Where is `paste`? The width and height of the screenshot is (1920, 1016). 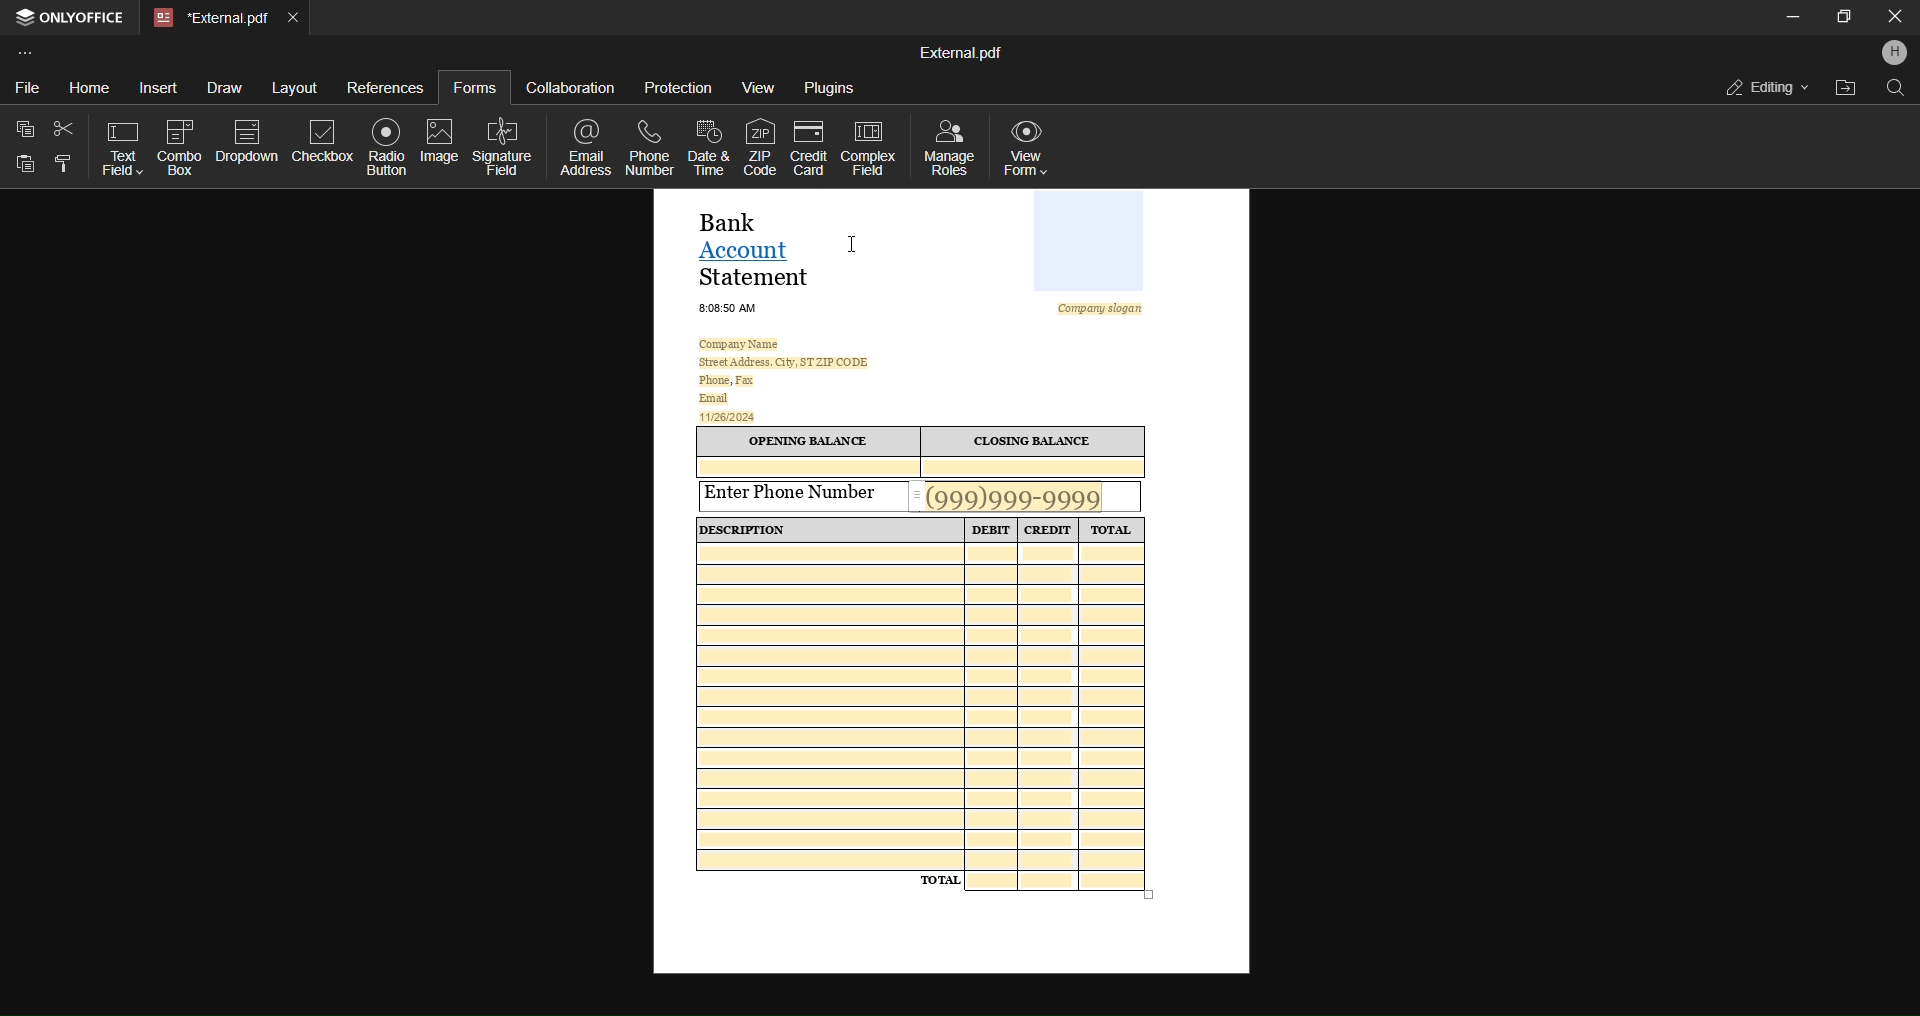 paste is located at coordinates (25, 169).